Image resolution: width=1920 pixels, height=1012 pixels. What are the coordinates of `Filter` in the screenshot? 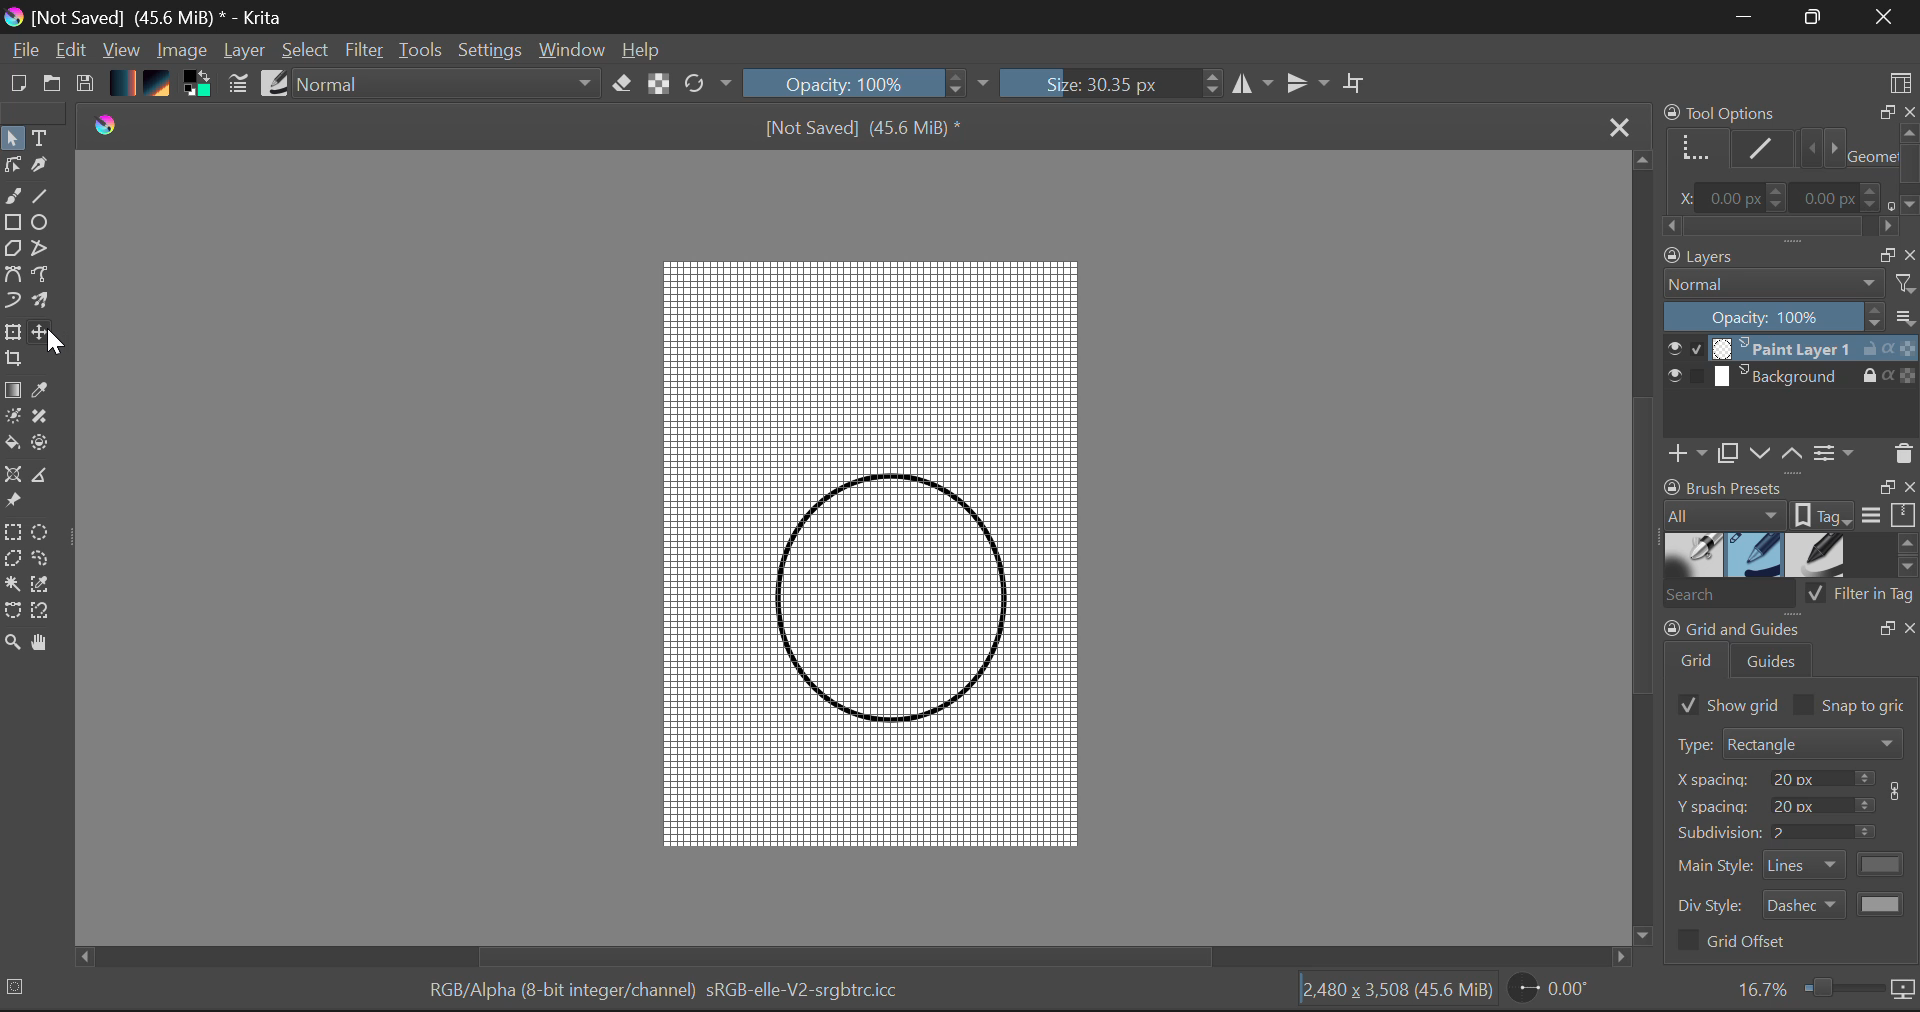 It's located at (362, 51).